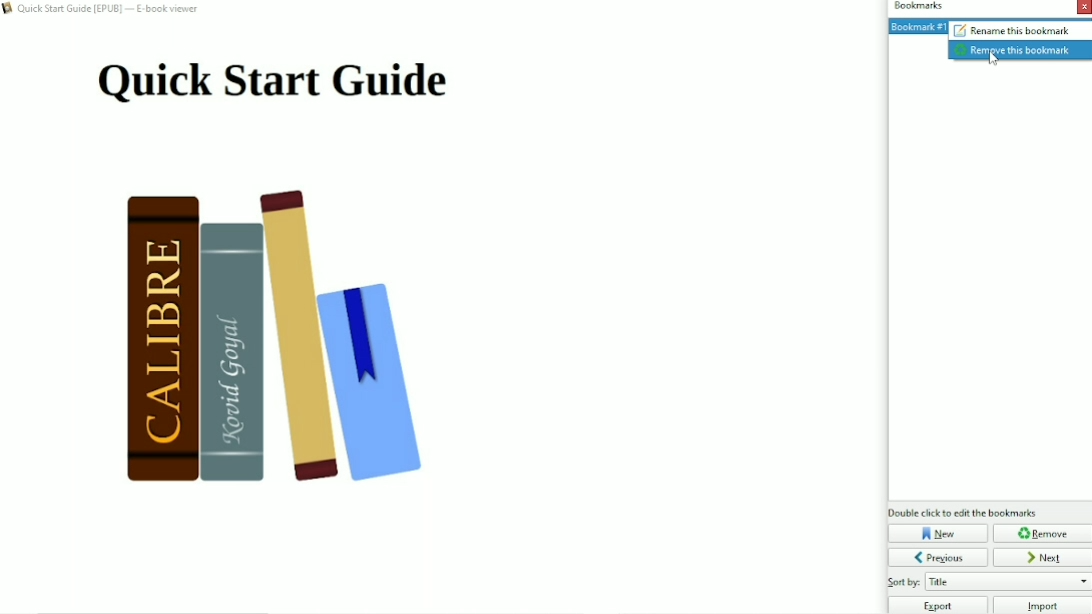  I want to click on Previous, so click(938, 557).